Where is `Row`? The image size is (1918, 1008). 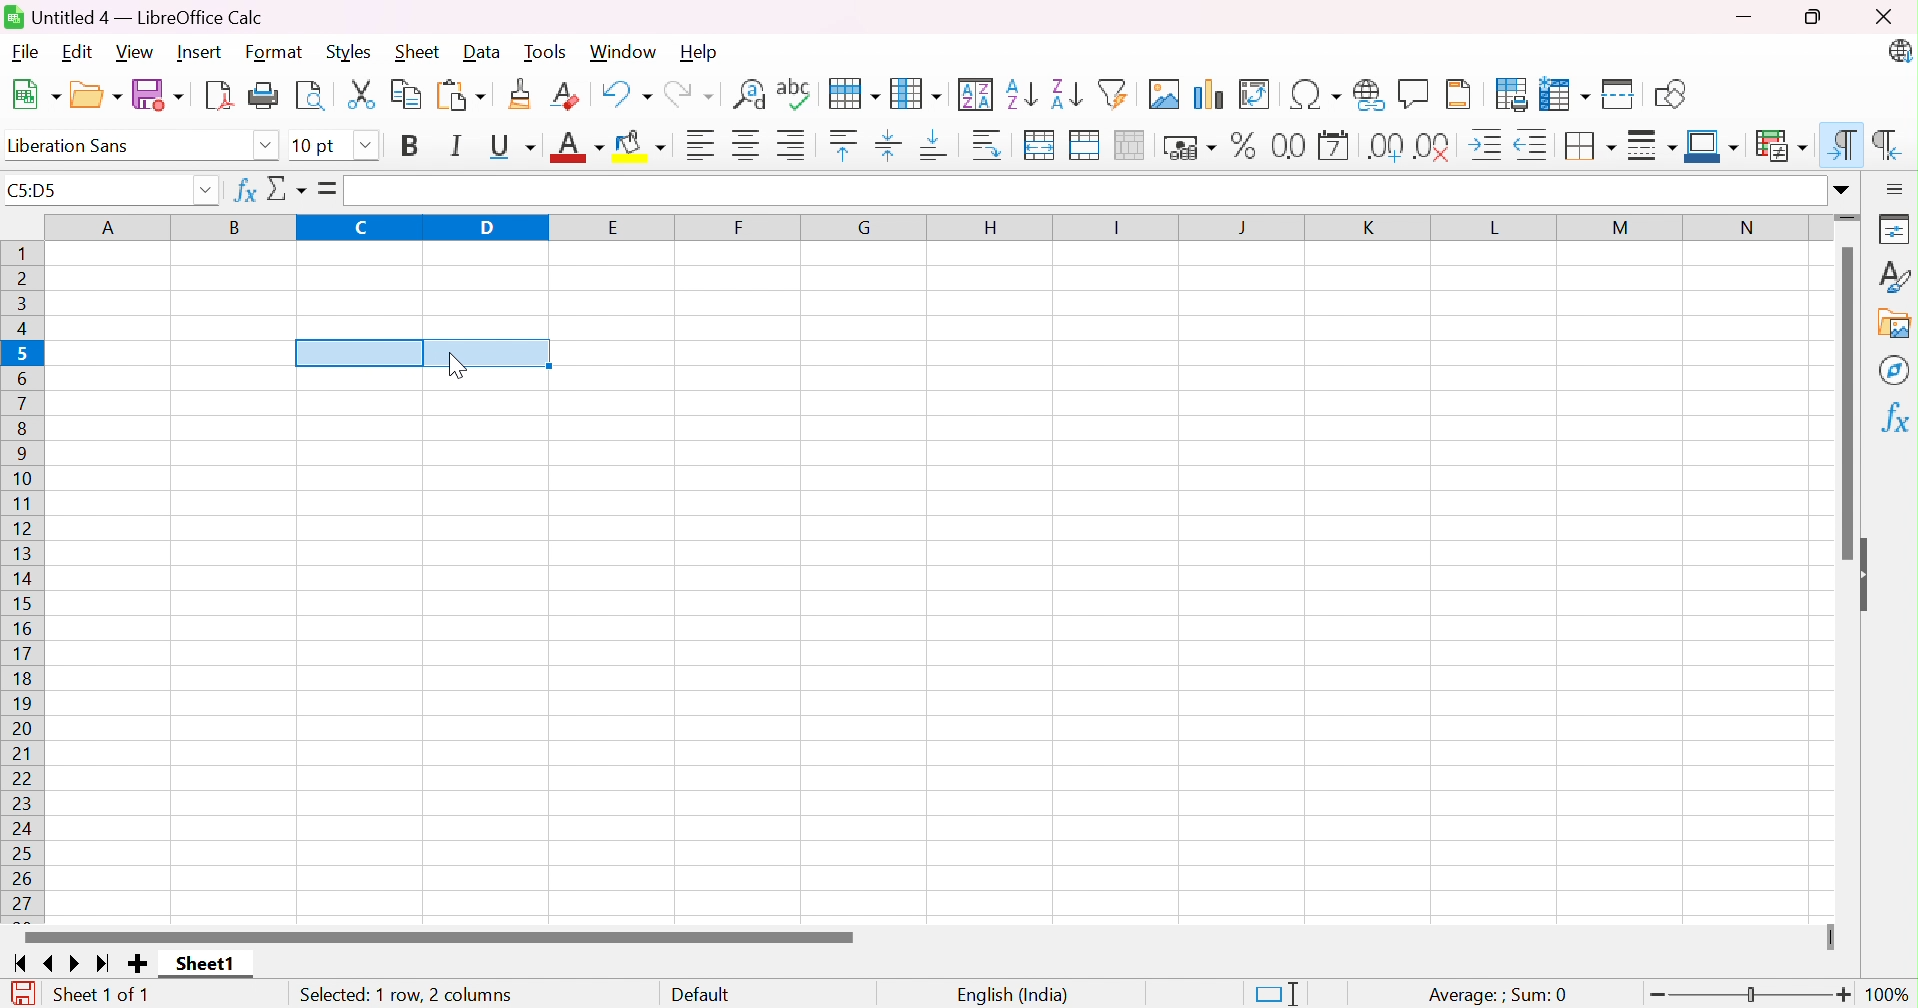 Row is located at coordinates (852, 94).